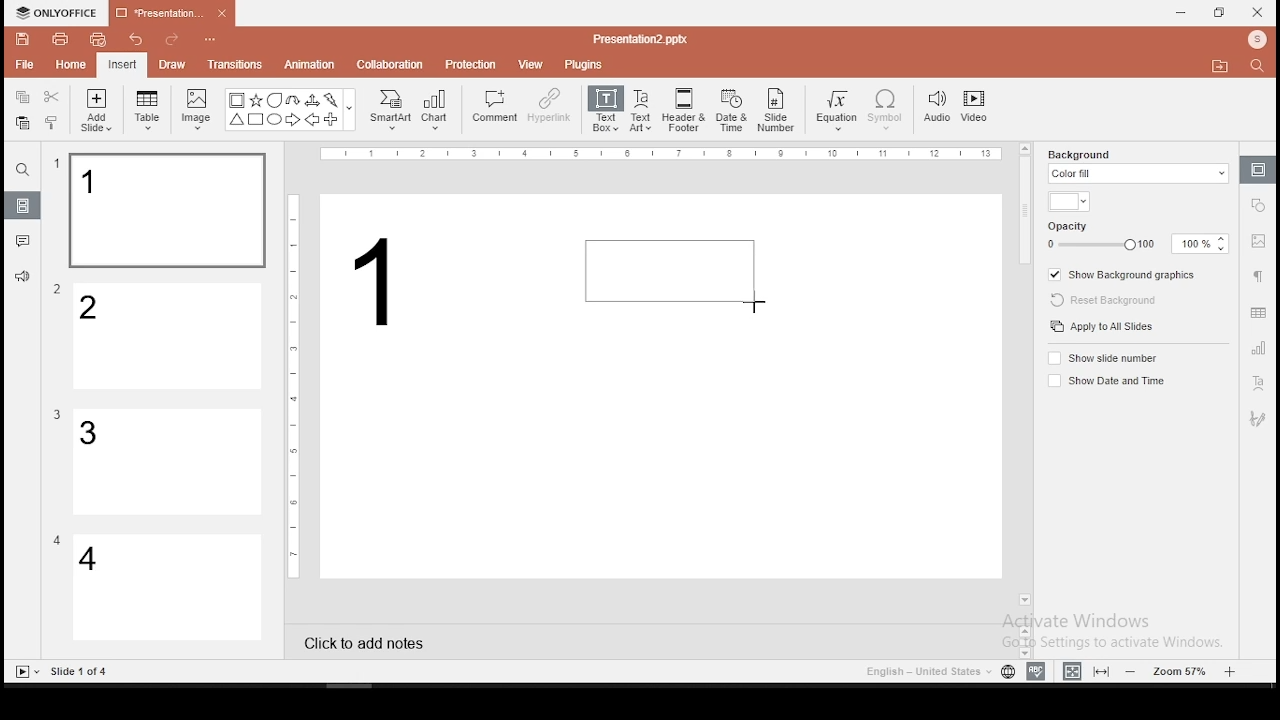 The height and width of the screenshot is (720, 1280). Describe the element at coordinates (1258, 169) in the screenshot. I see `slide settings` at that location.